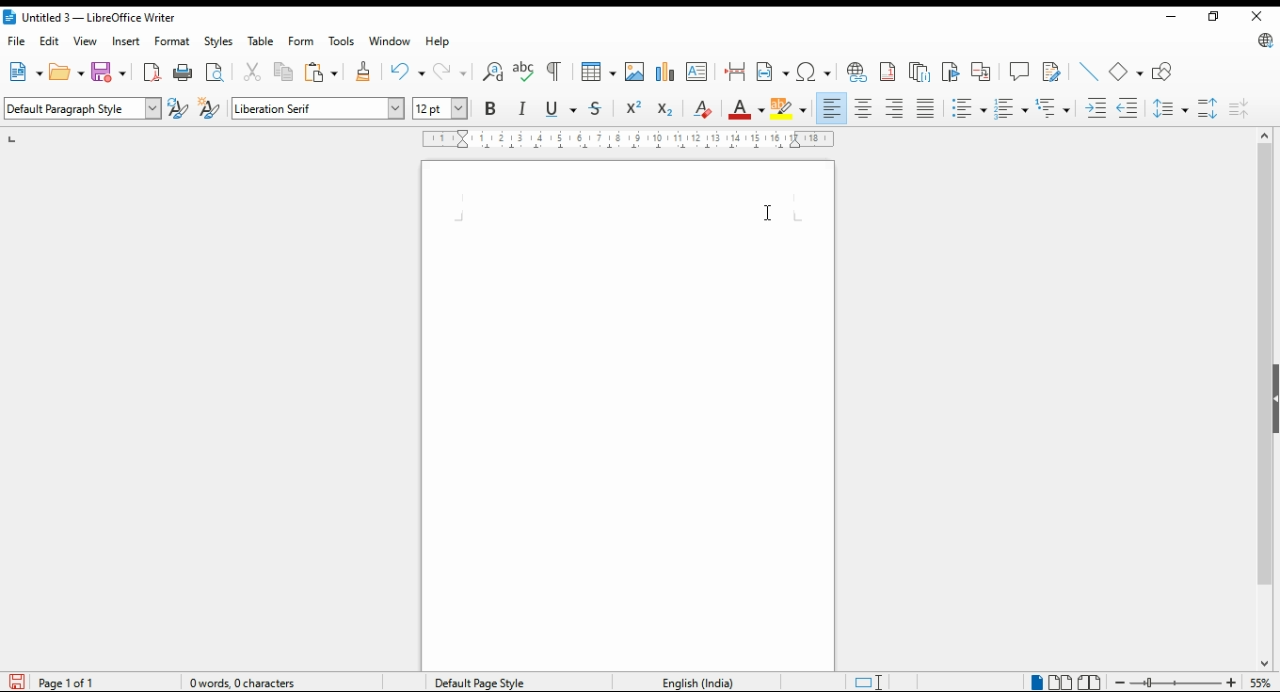 Image resolution: width=1280 pixels, height=692 pixels. Describe the element at coordinates (174, 41) in the screenshot. I see `format` at that location.